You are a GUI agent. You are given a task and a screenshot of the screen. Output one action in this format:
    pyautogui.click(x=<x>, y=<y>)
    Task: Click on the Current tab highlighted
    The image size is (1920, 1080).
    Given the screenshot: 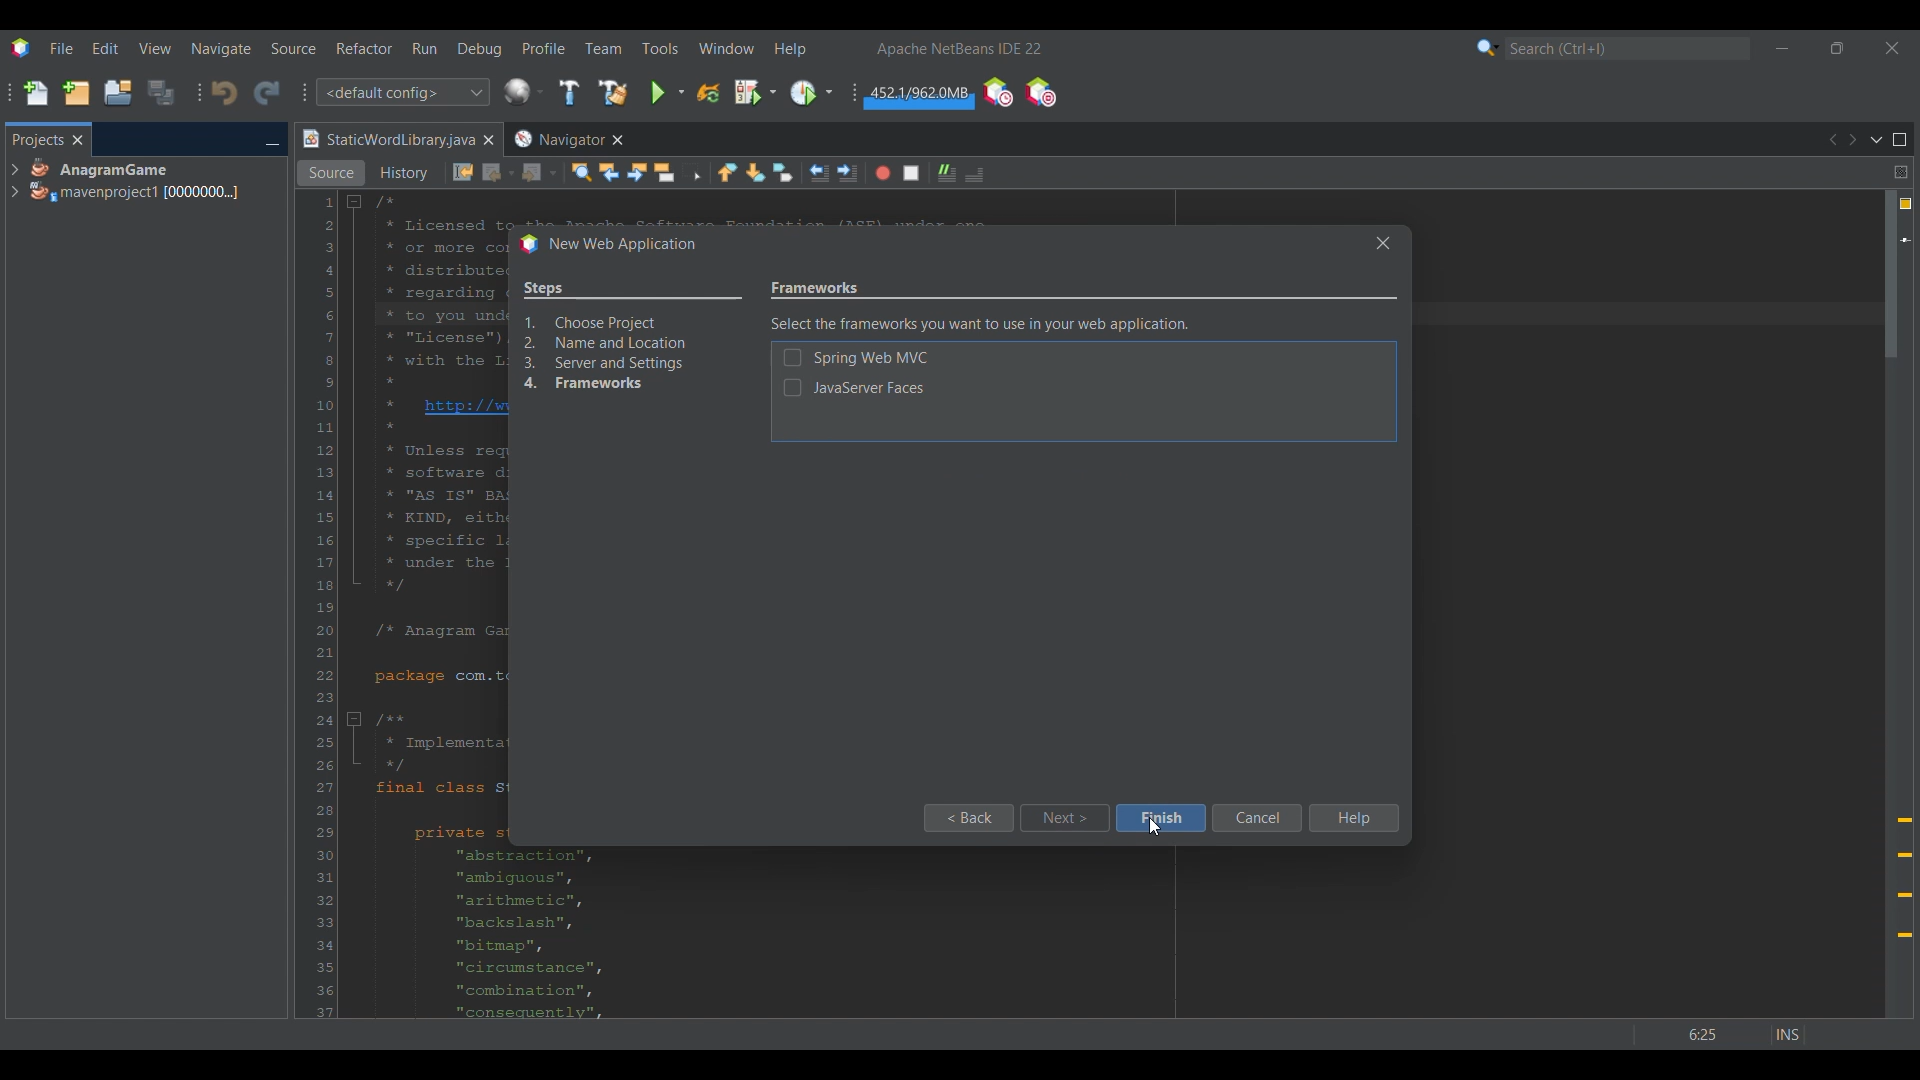 What is the action you would take?
    pyautogui.click(x=387, y=140)
    